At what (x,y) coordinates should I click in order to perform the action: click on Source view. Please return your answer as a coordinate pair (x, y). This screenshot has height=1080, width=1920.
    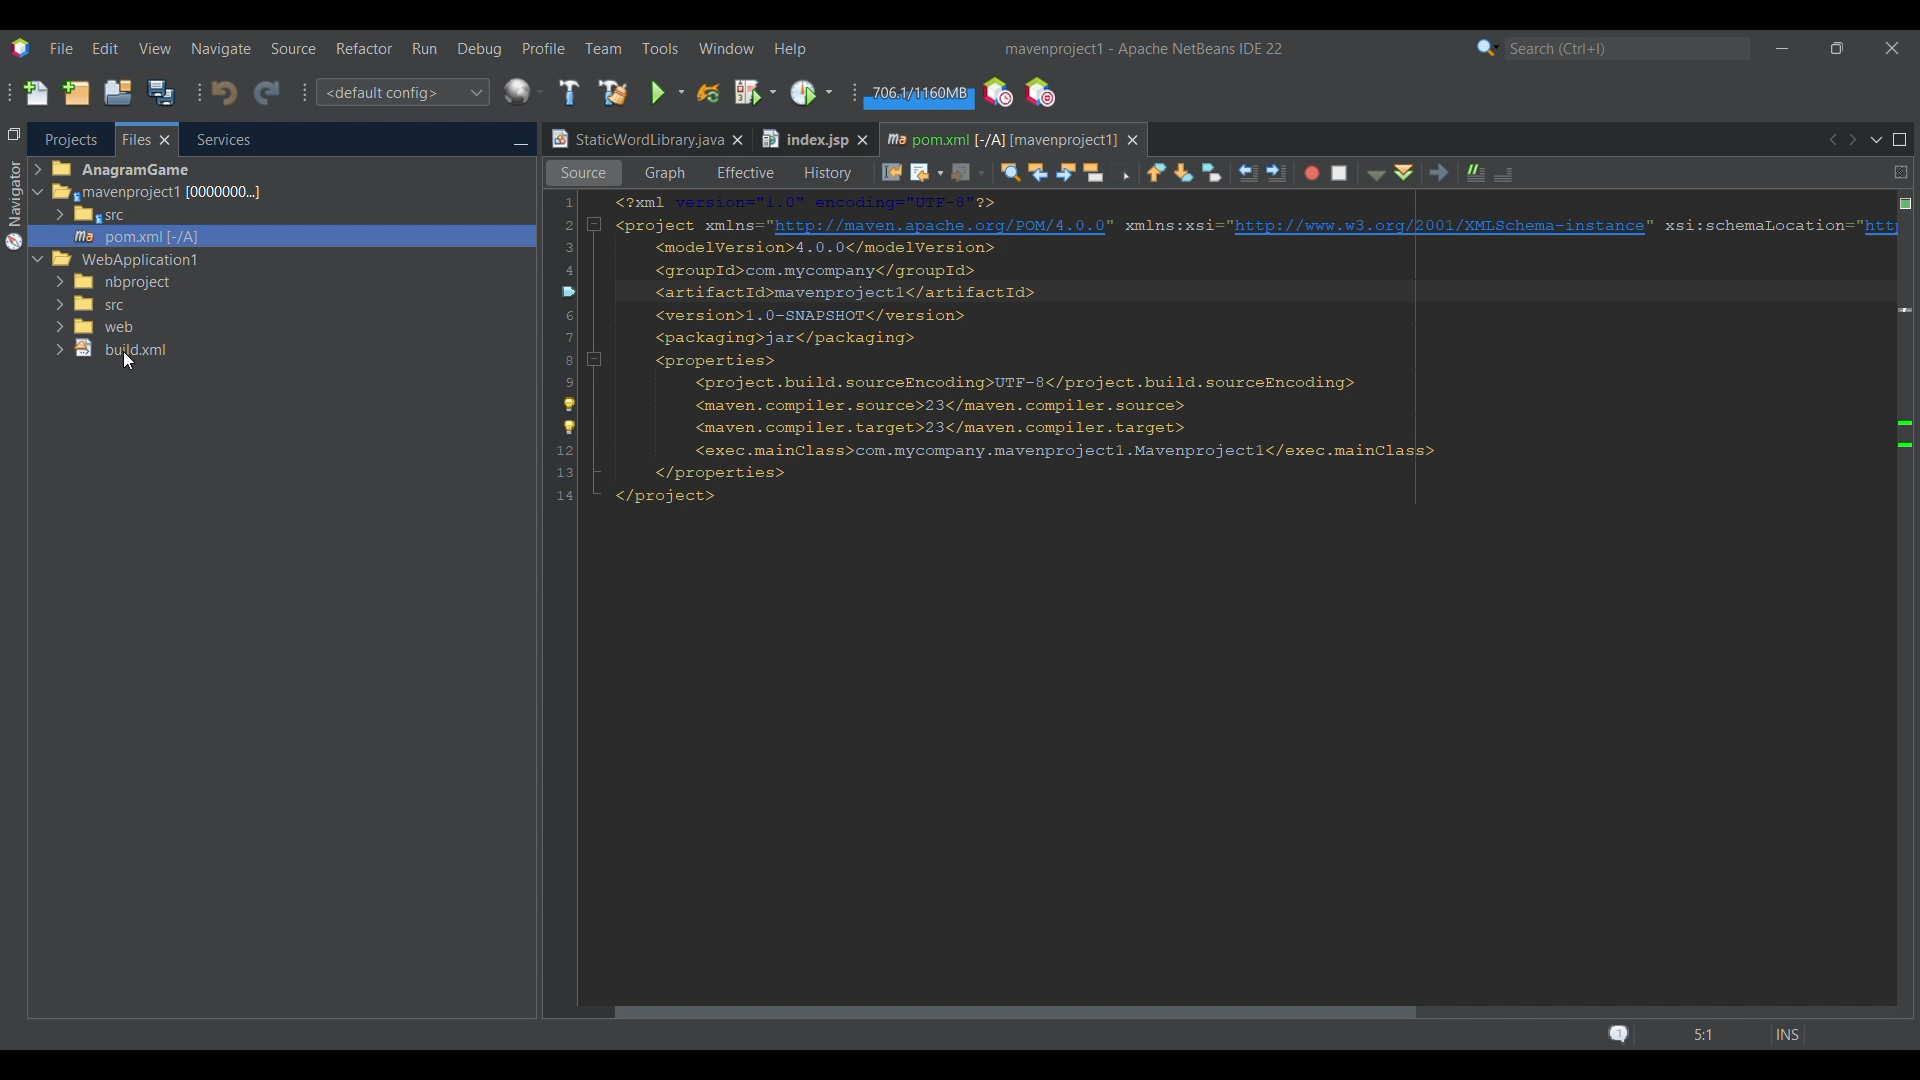
    Looking at the image, I should click on (579, 173).